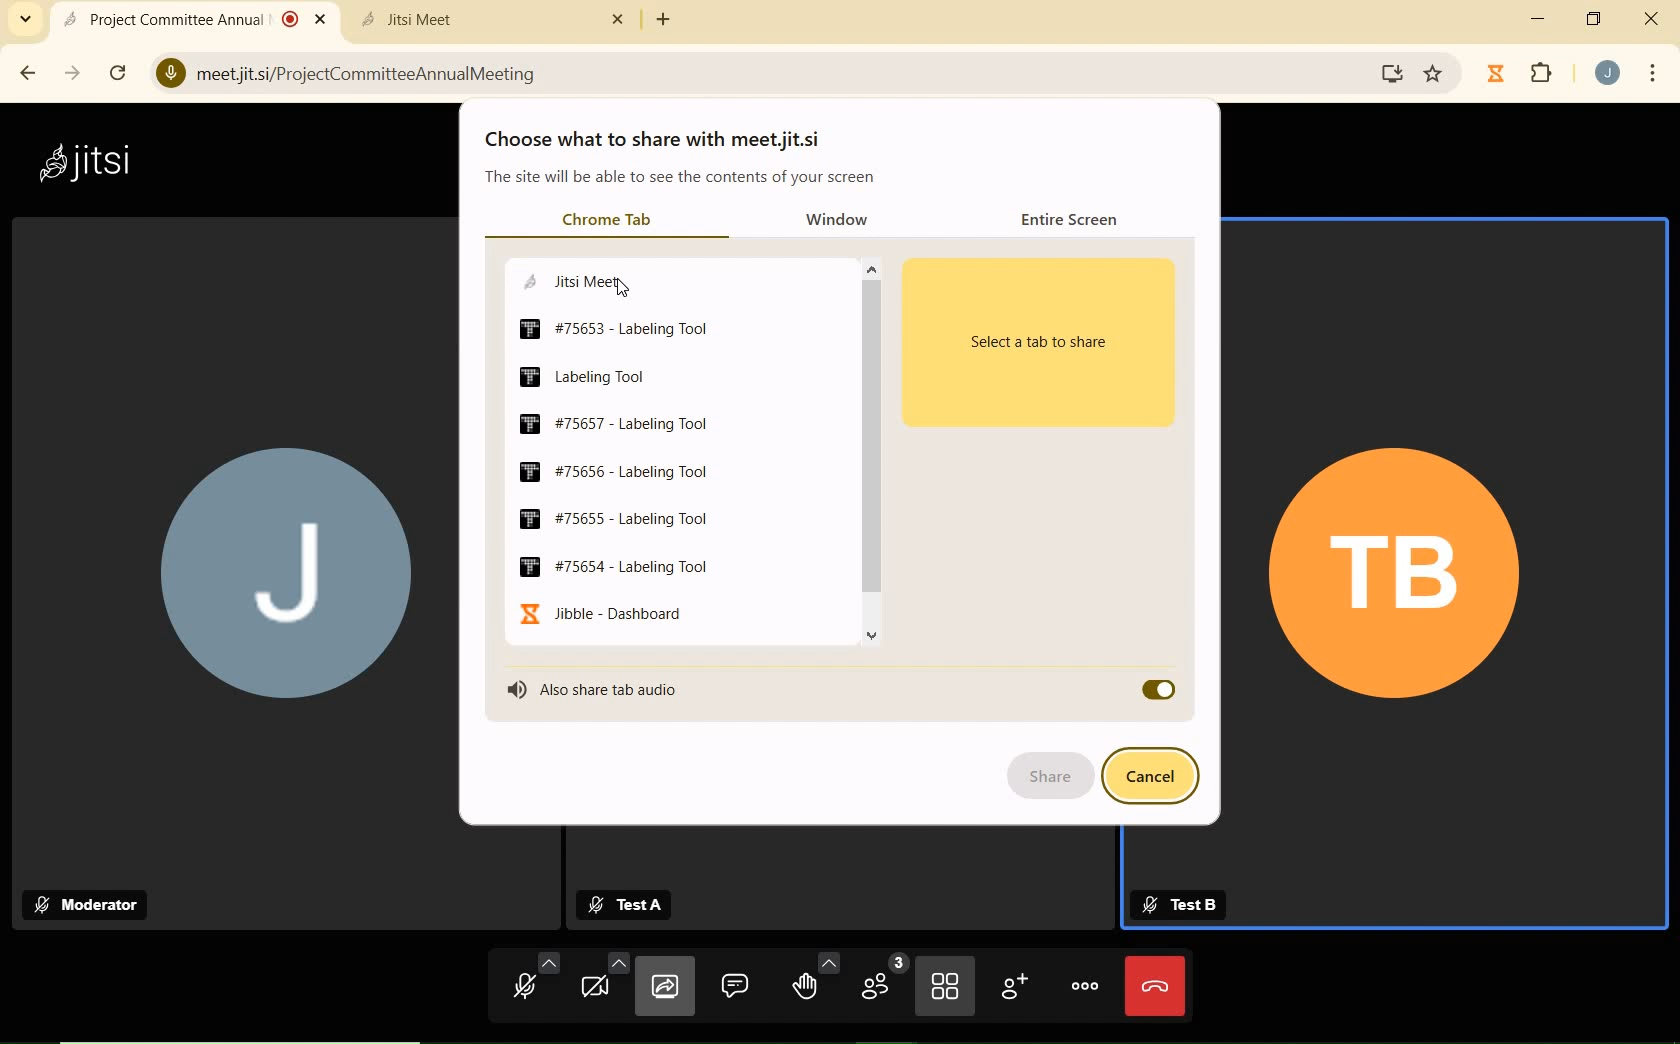  What do you see at coordinates (74, 74) in the screenshot?
I see `forward` at bounding box center [74, 74].